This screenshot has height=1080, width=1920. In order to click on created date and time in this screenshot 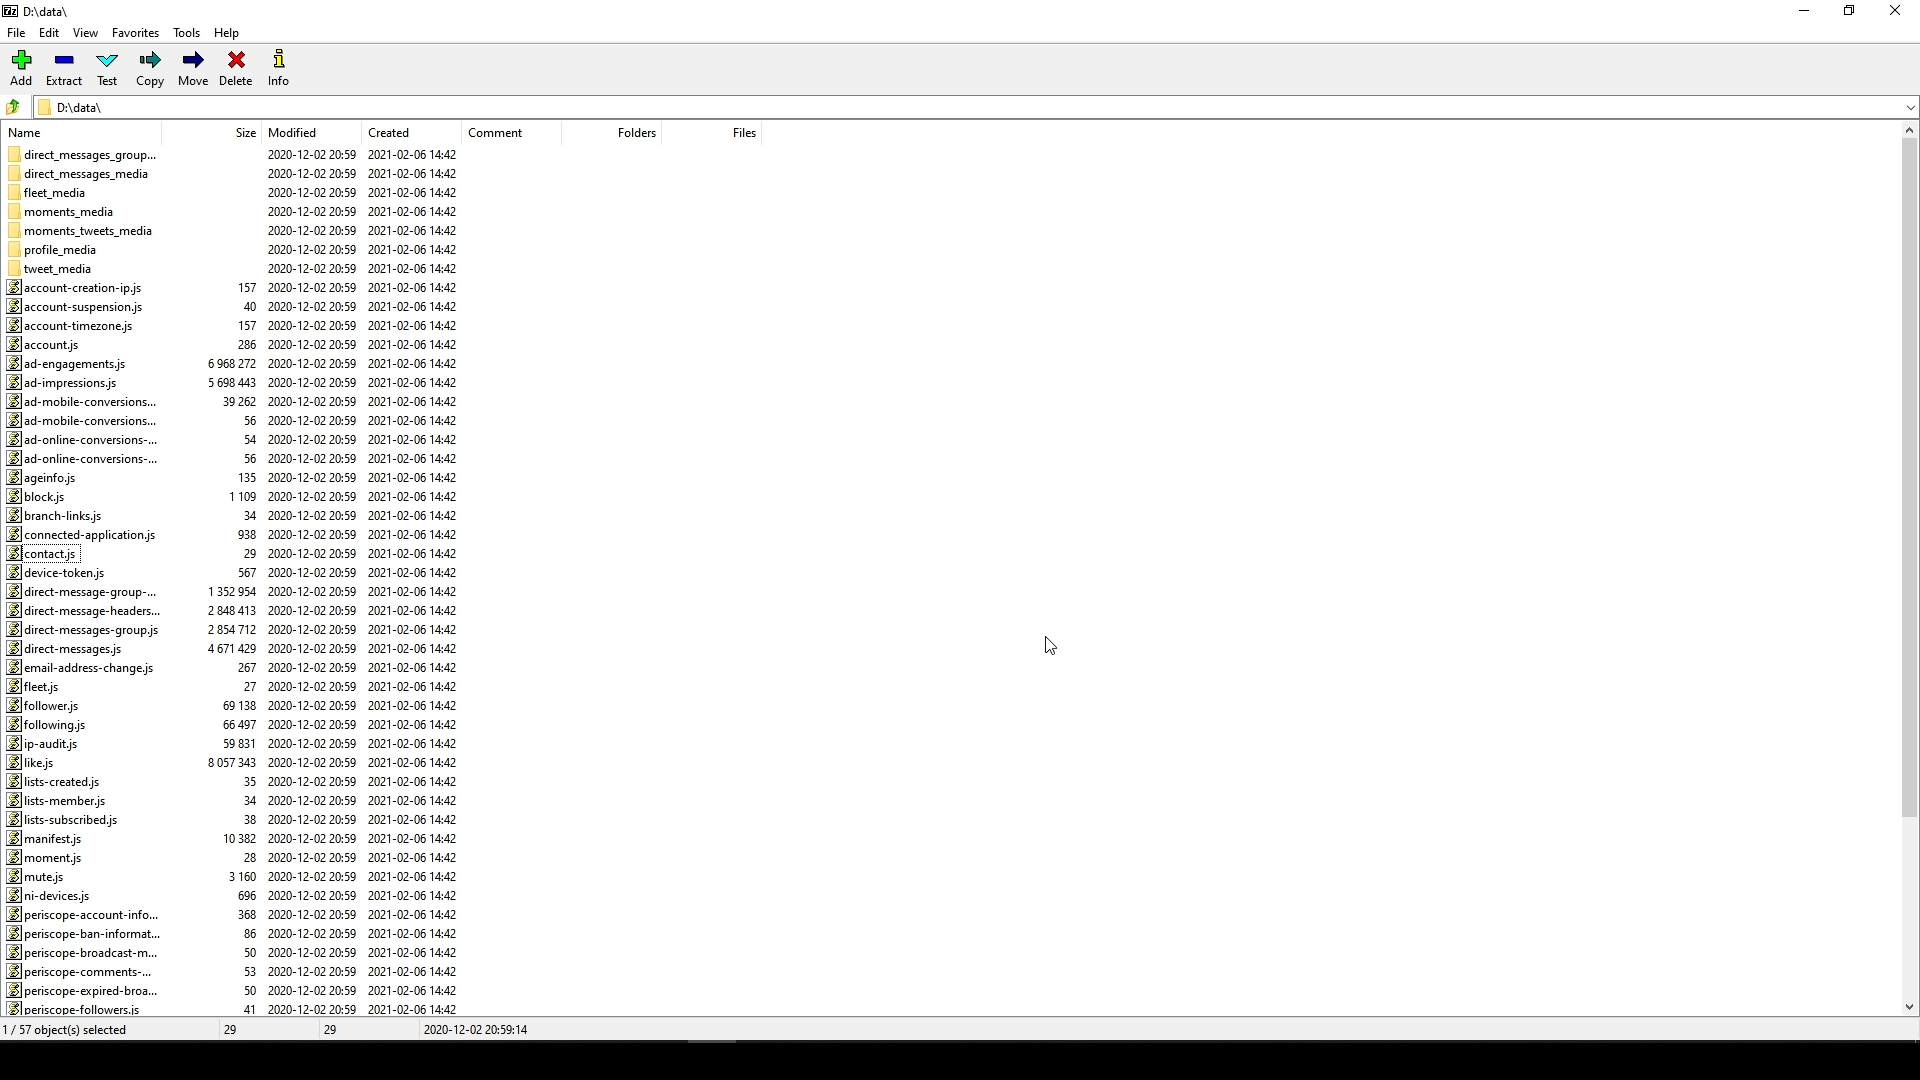, I will do `click(417, 583)`.